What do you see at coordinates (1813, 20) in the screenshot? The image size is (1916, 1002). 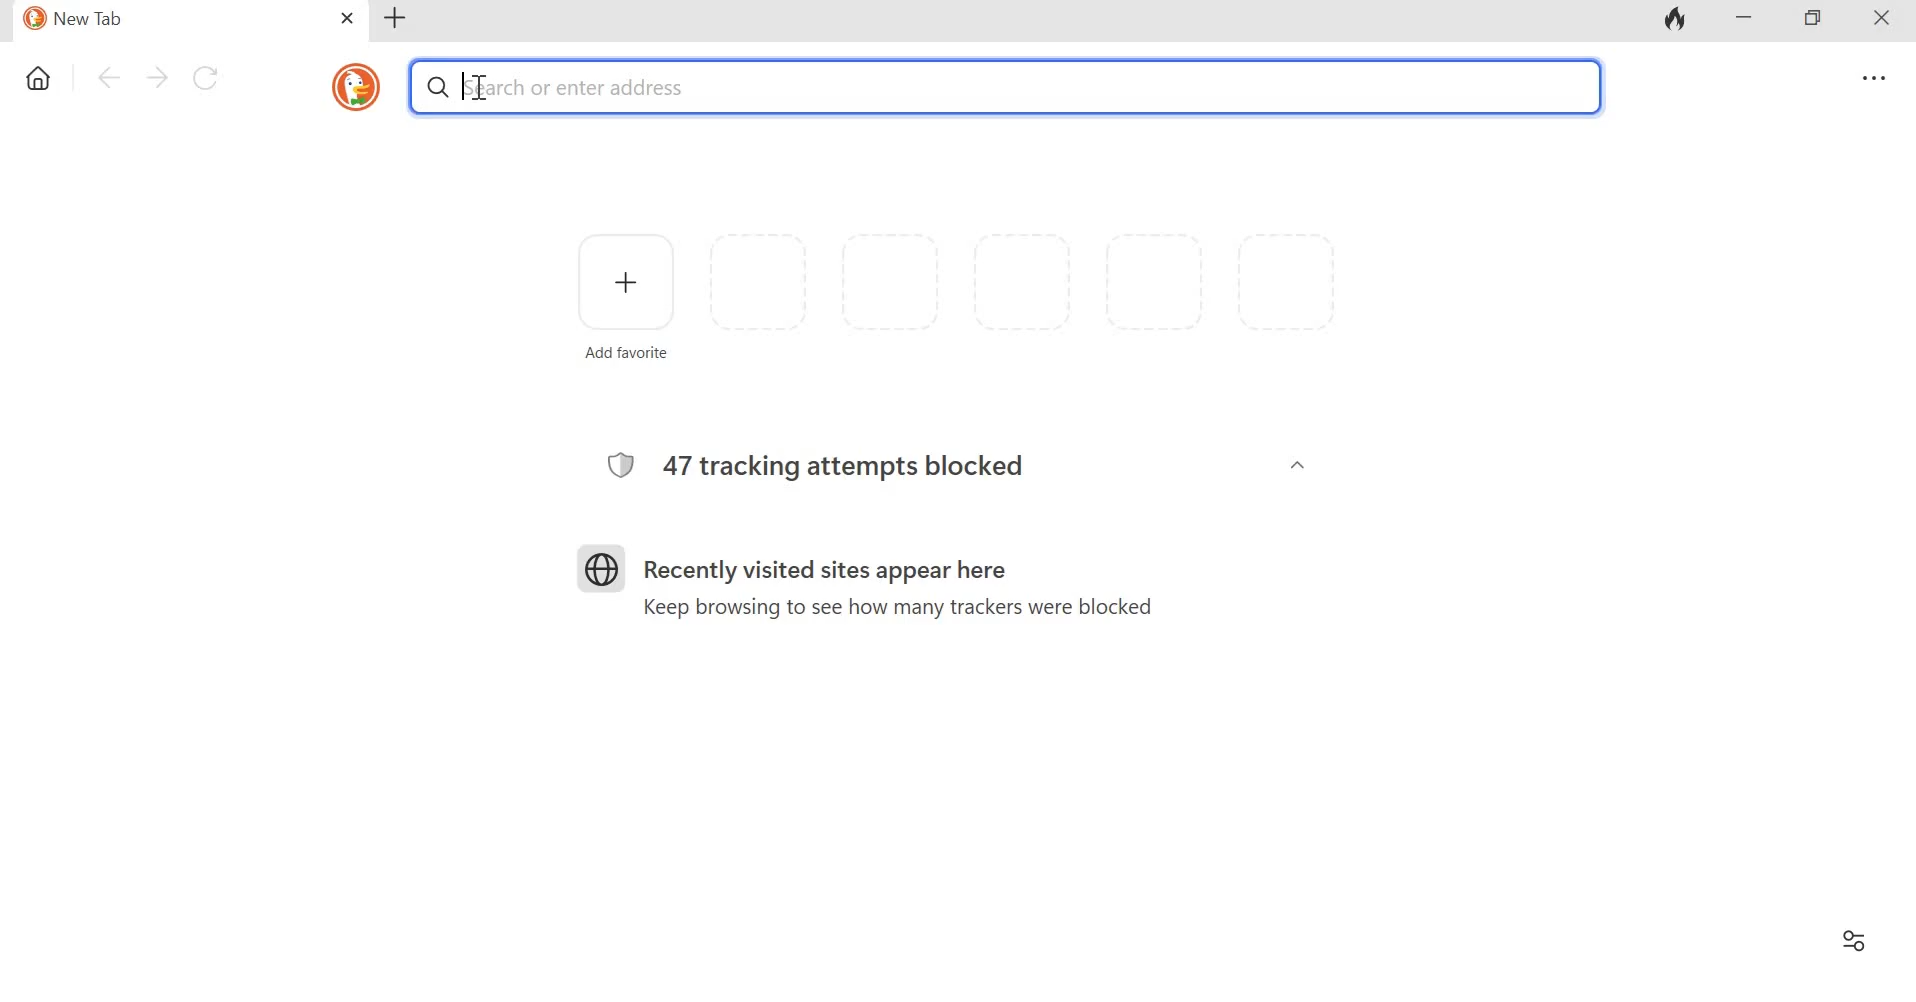 I see `Maximize` at bounding box center [1813, 20].